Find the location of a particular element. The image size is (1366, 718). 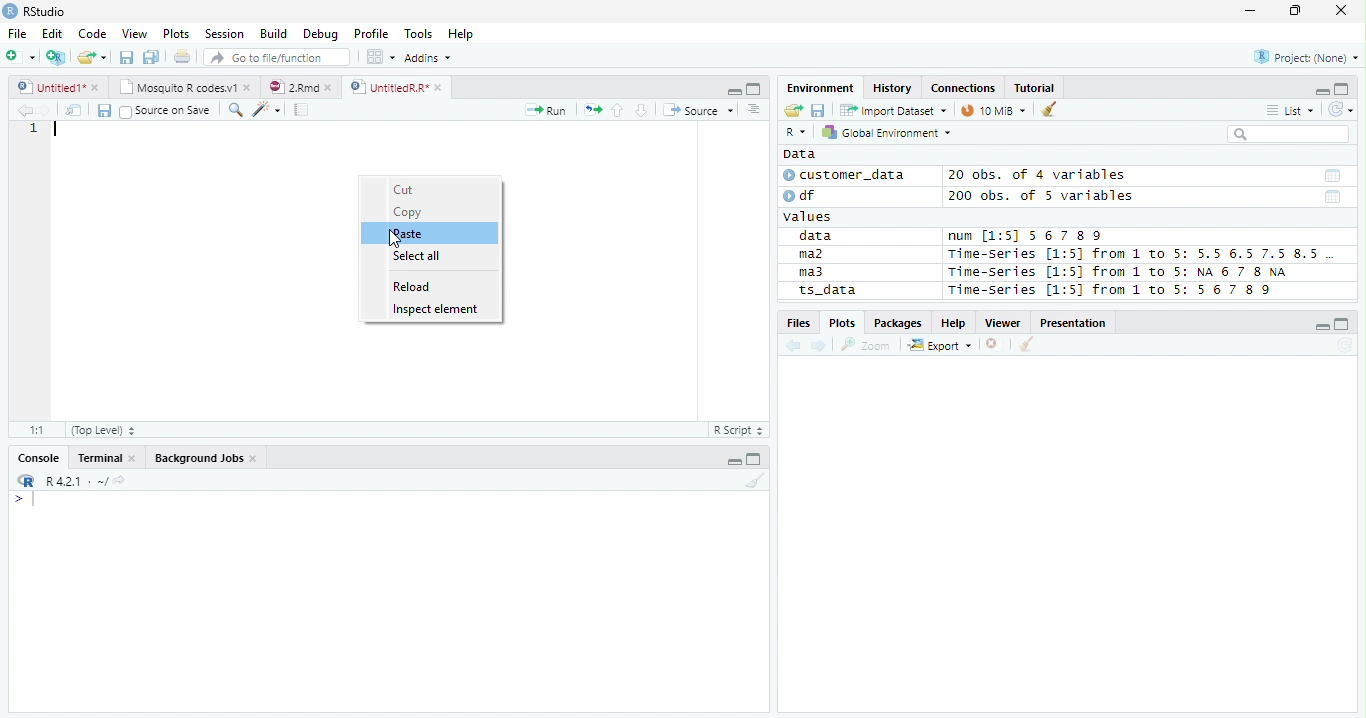

Run is located at coordinates (548, 111).